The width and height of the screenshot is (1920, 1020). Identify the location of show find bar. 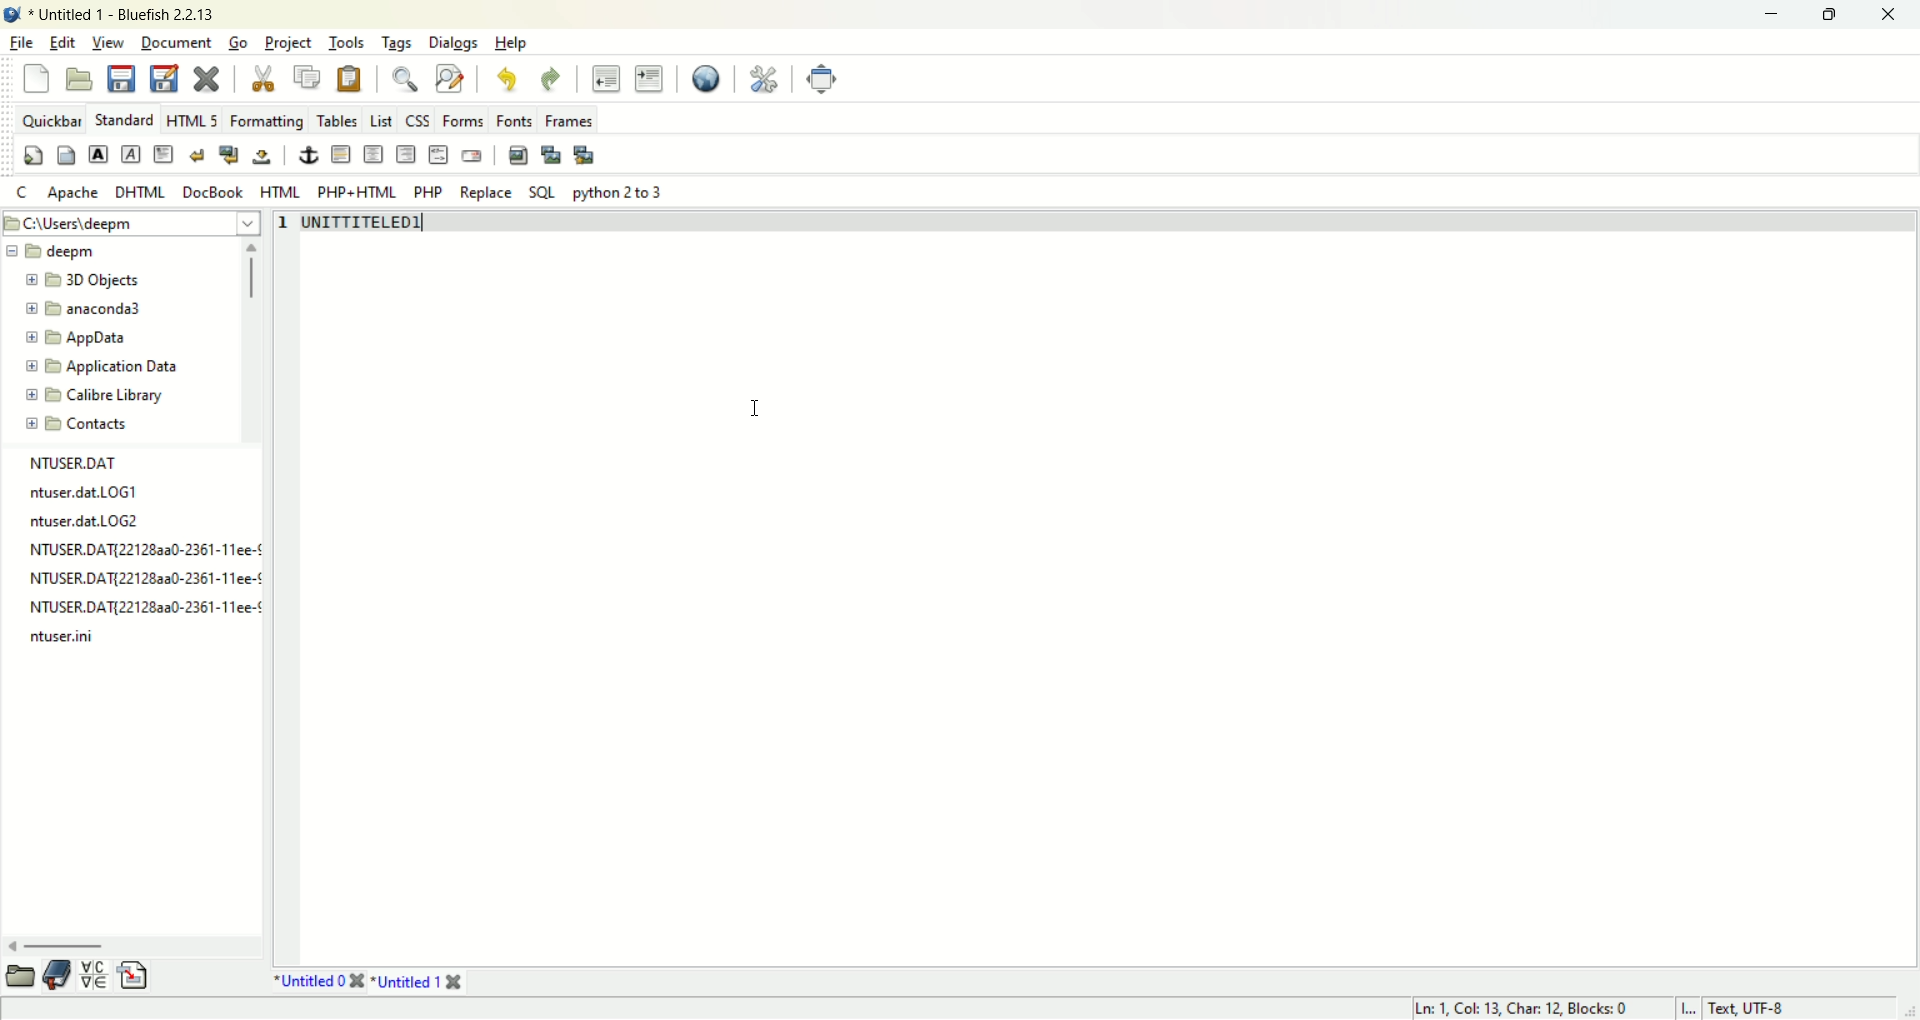
(405, 79).